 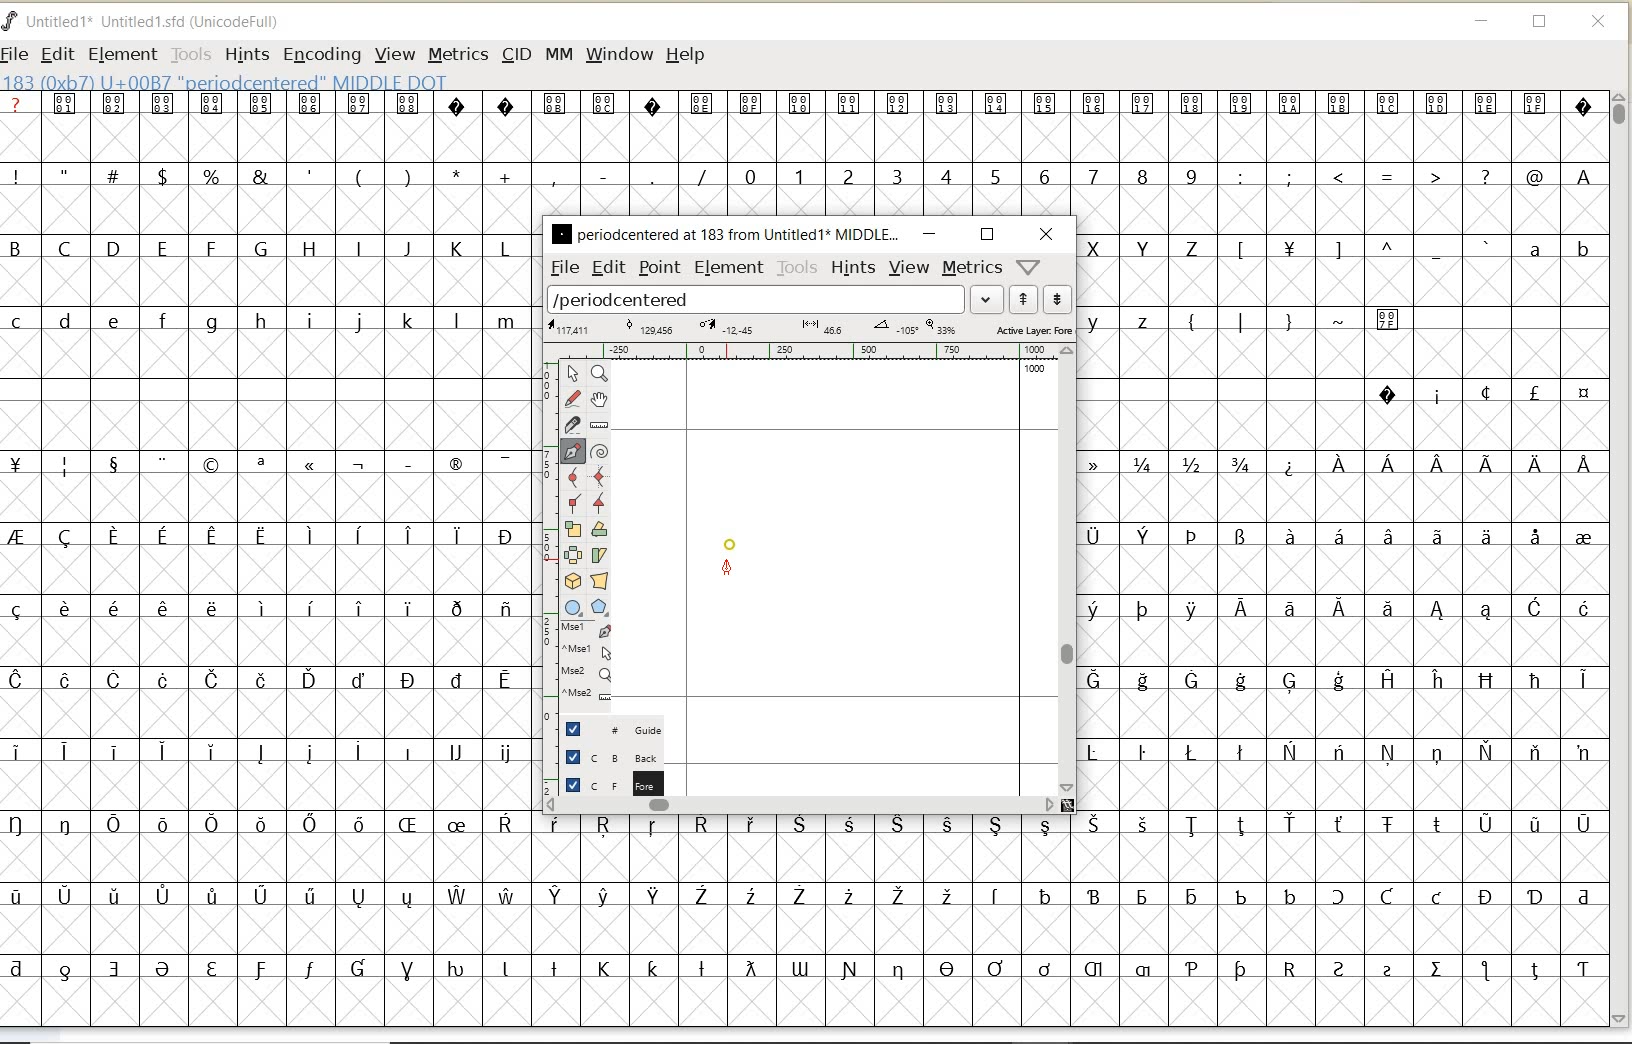 I want to click on scale the selection, so click(x=571, y=530).